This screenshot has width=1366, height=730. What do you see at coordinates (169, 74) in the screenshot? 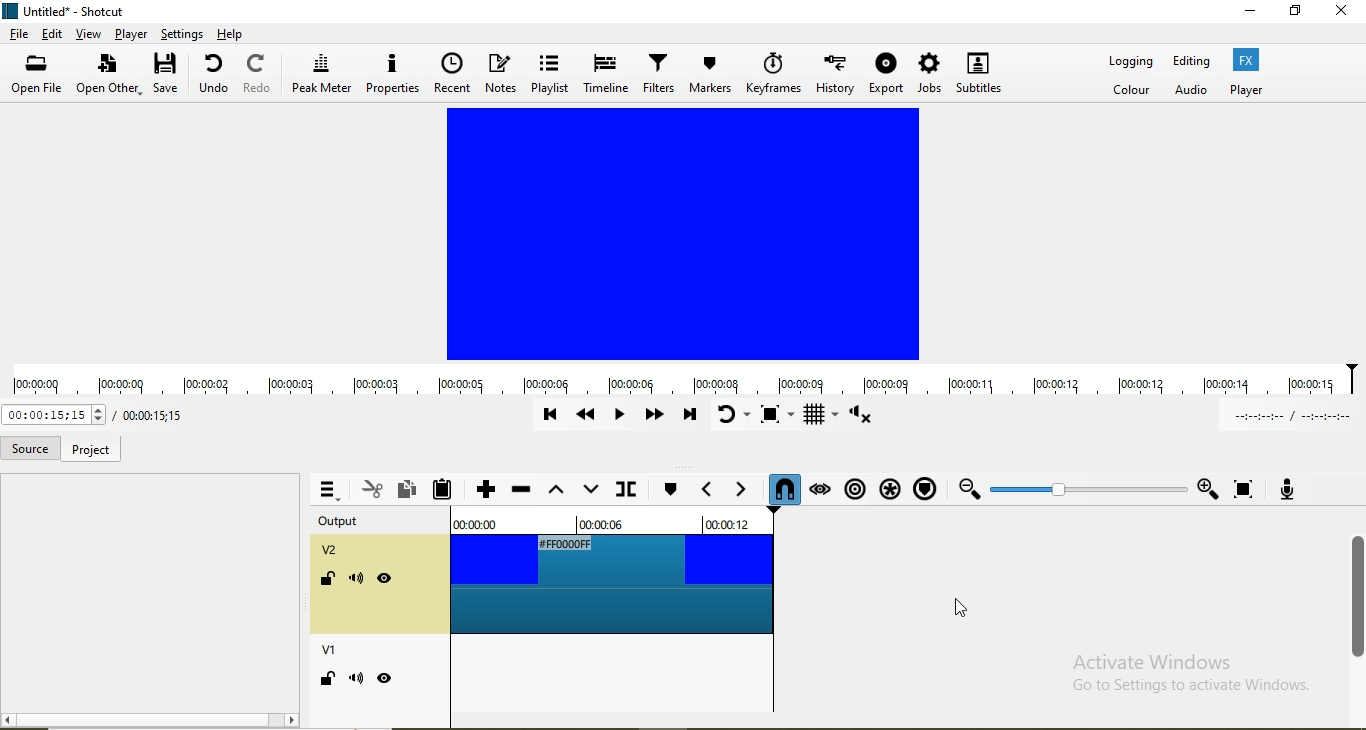
I see `save` at bounding box center [169, 74].